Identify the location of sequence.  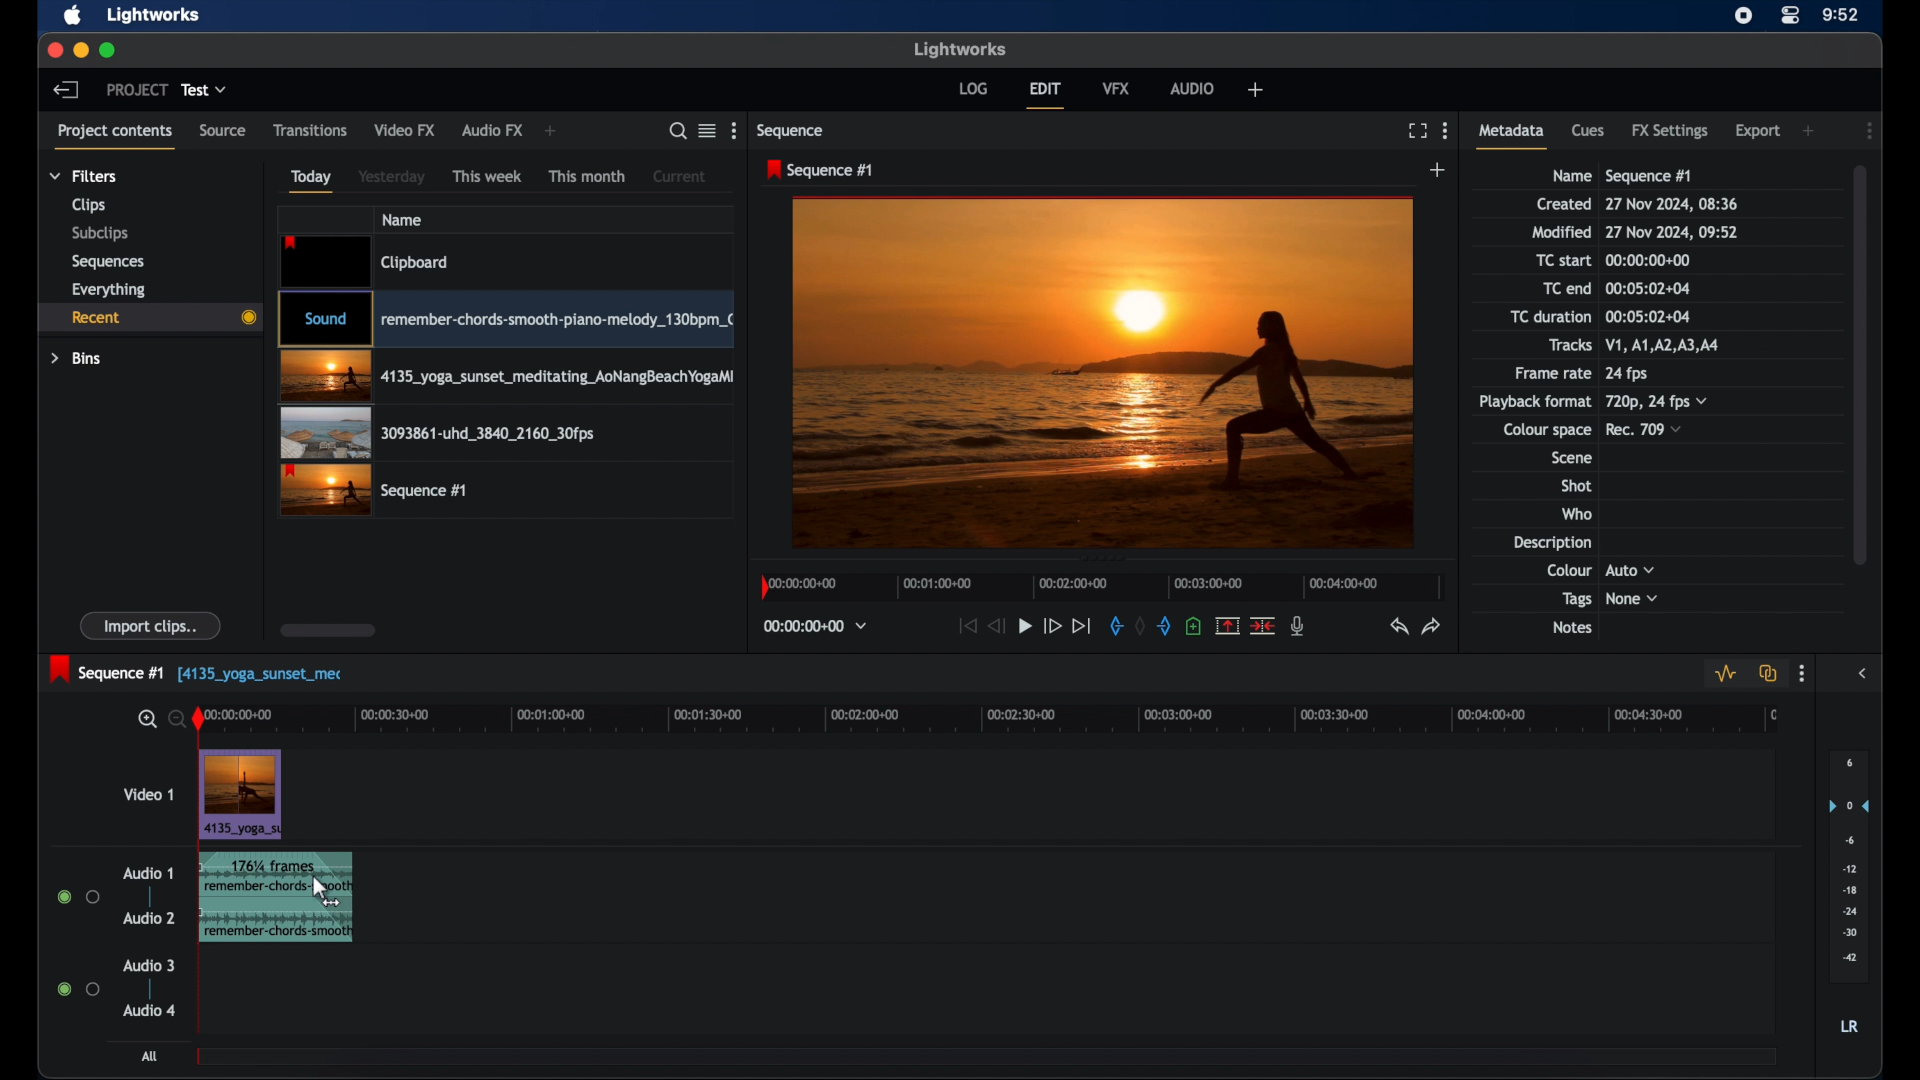
(792, 132).